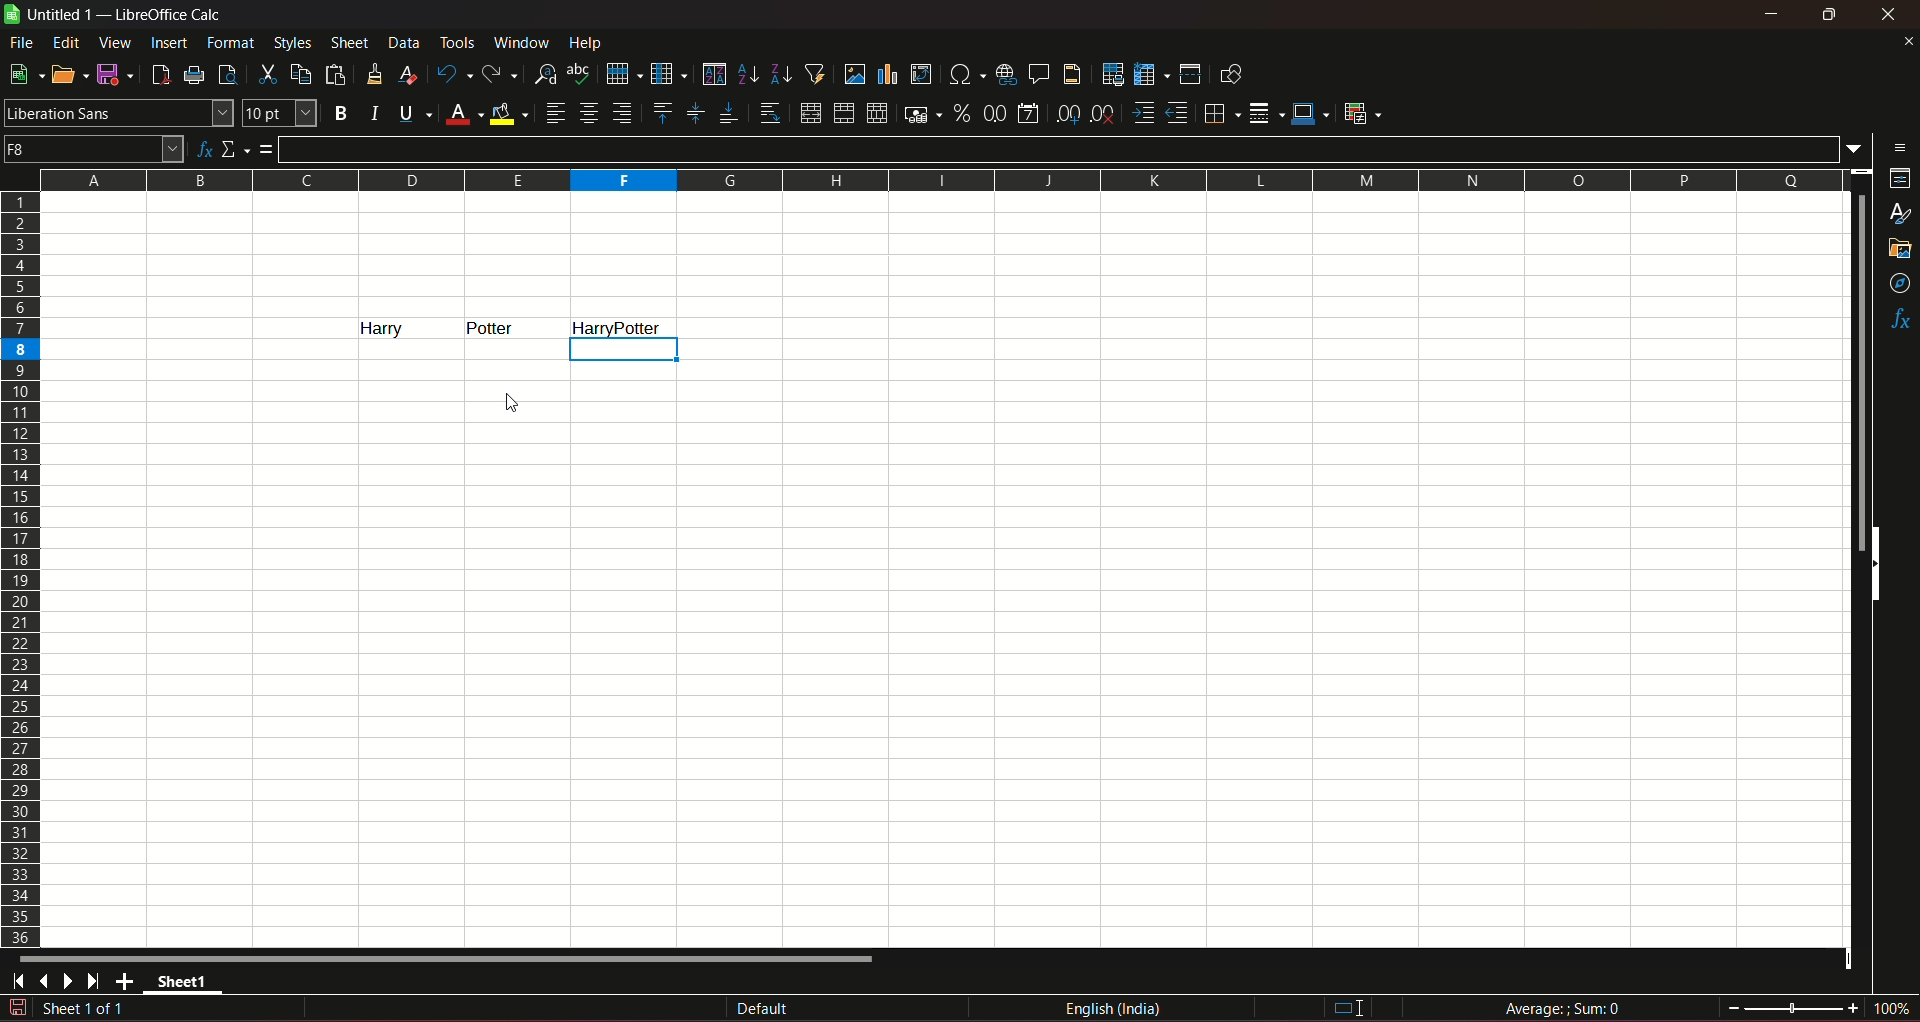  What do you see at coordinates (267, 149) in the screenshot?
I see `formula` at bounding box center [267, 149].